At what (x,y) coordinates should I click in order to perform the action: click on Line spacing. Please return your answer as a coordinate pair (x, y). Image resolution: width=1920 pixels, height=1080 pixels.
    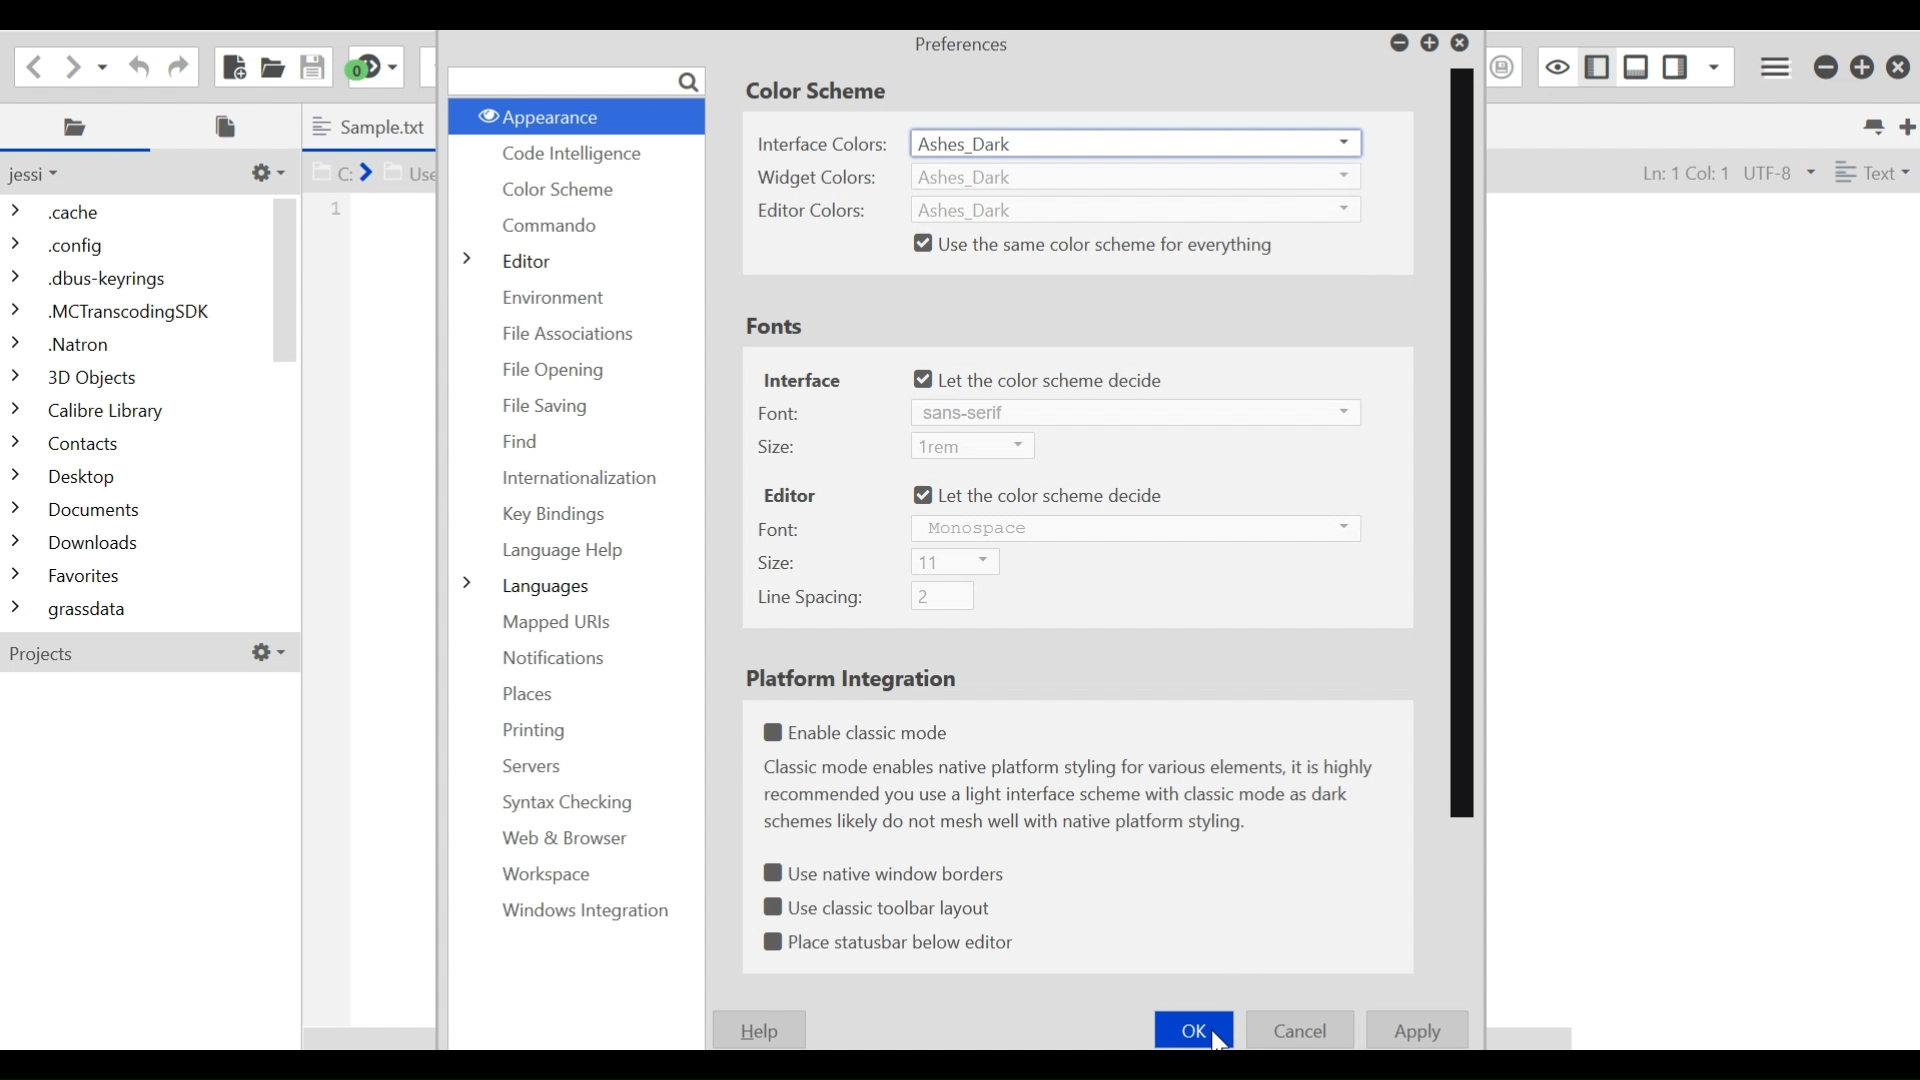
    Looking at the image, I should click on (810, 600).